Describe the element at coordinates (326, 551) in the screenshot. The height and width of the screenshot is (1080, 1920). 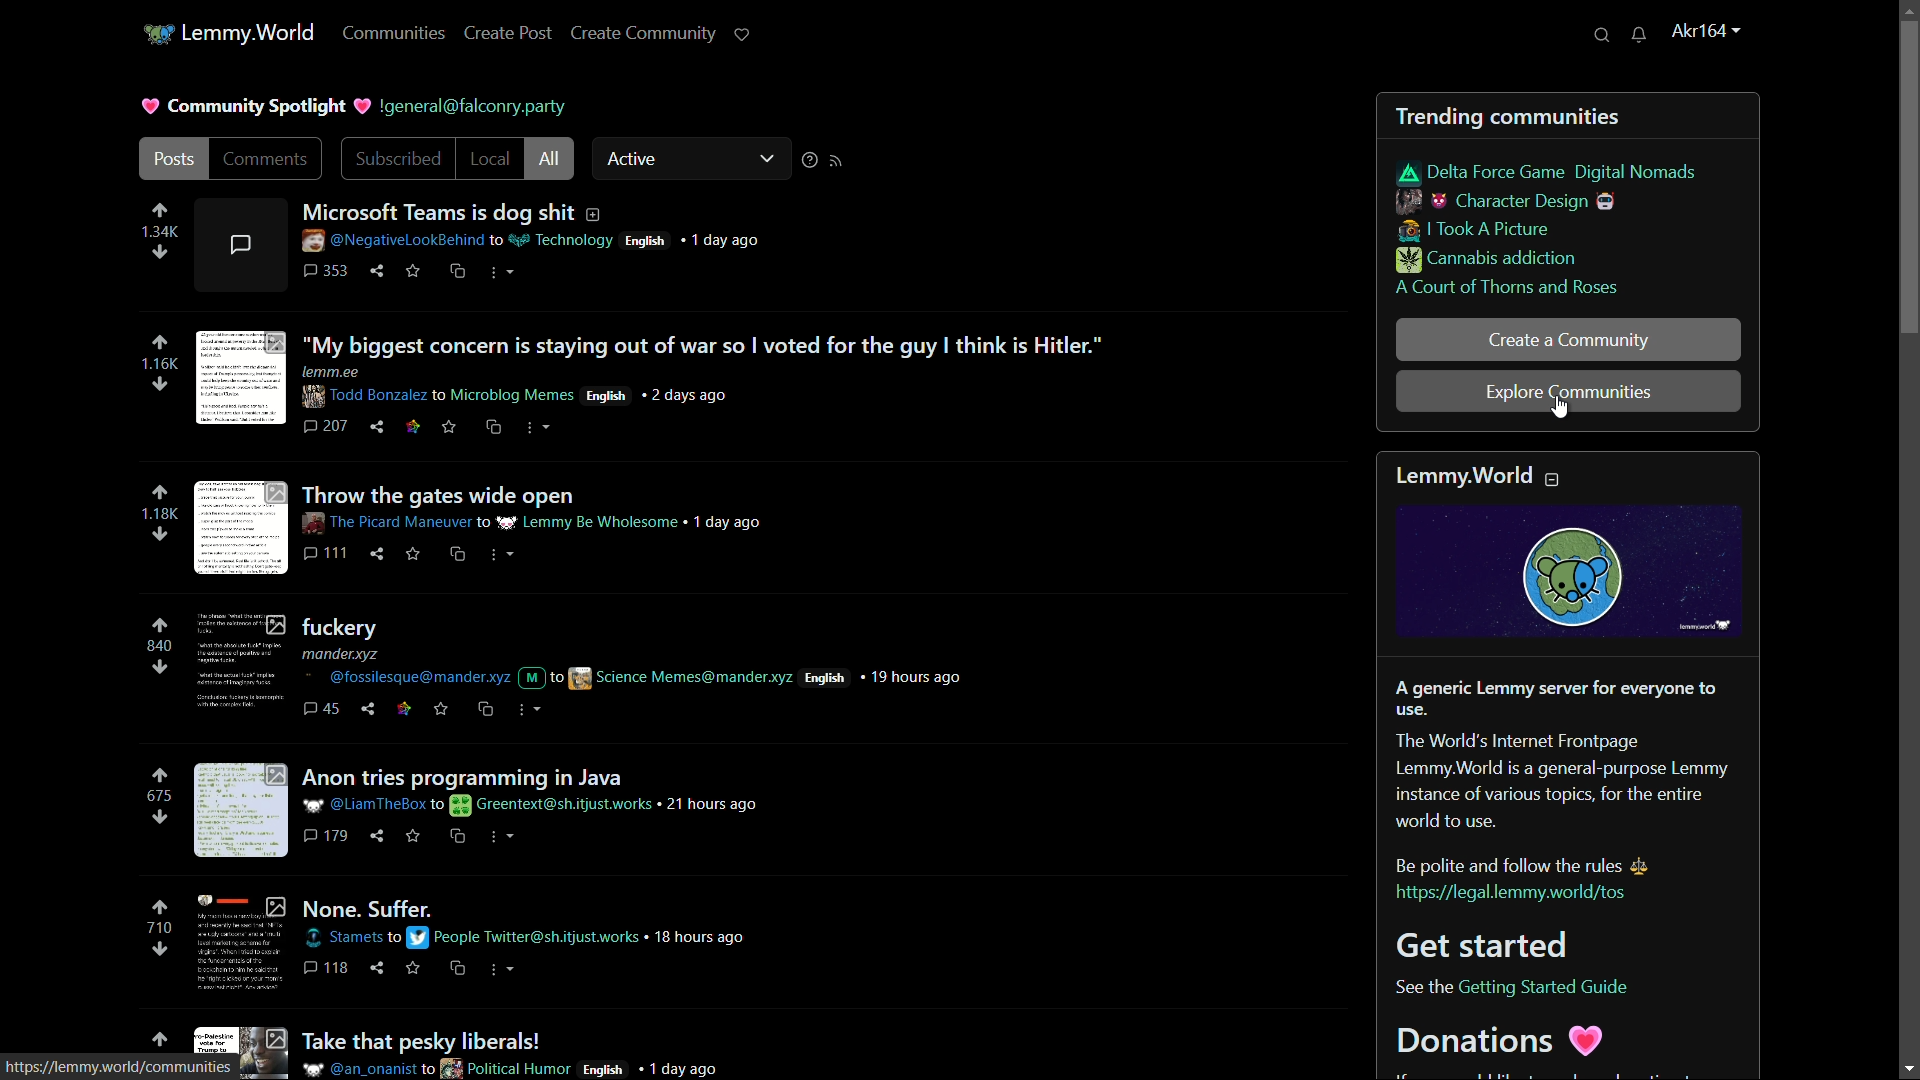
I see `comments` at that location.